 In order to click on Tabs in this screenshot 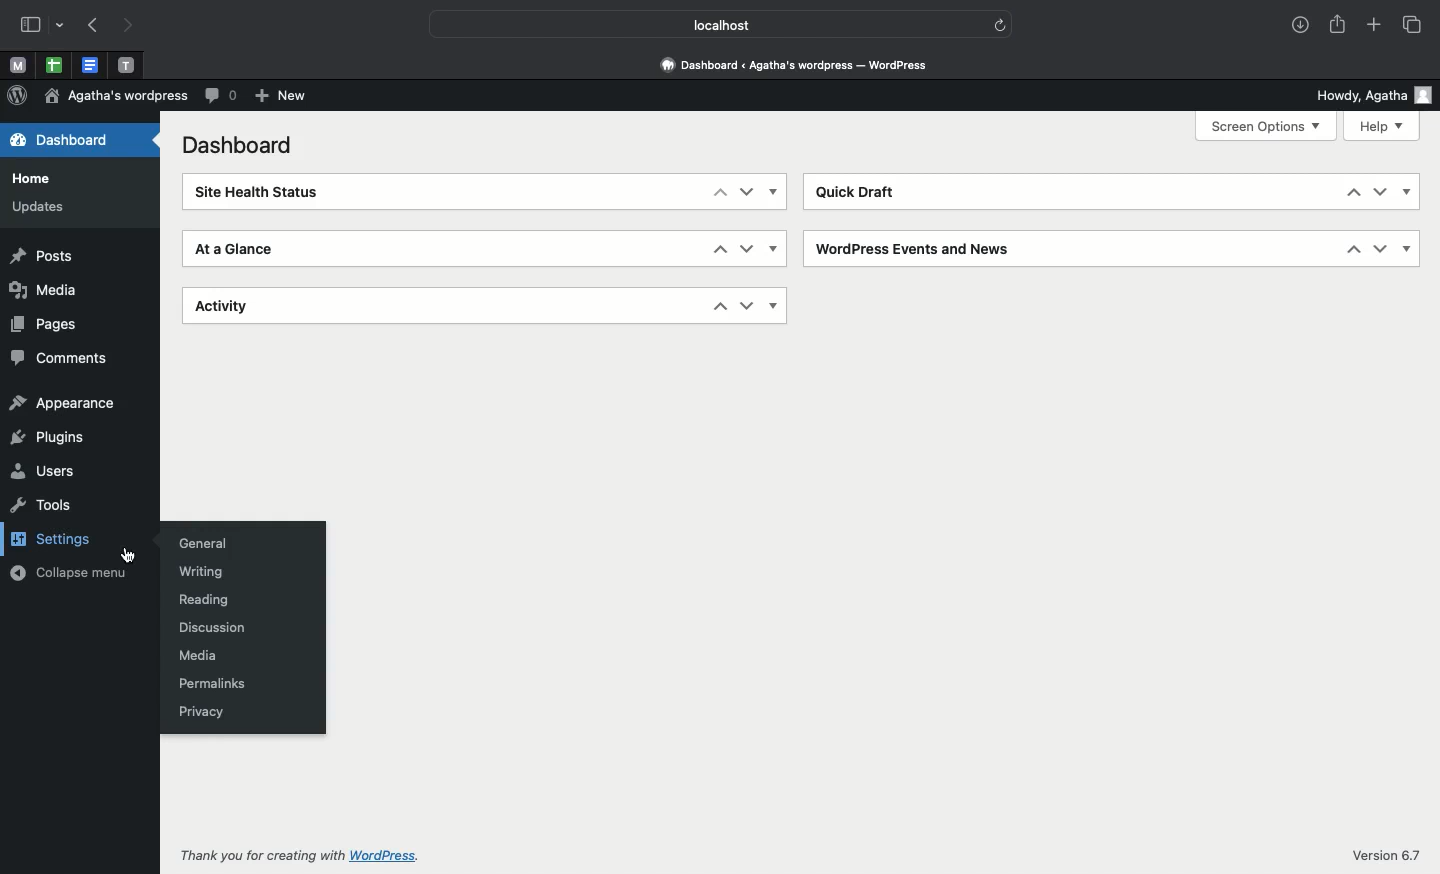, I will do `click(1405, 26)`.